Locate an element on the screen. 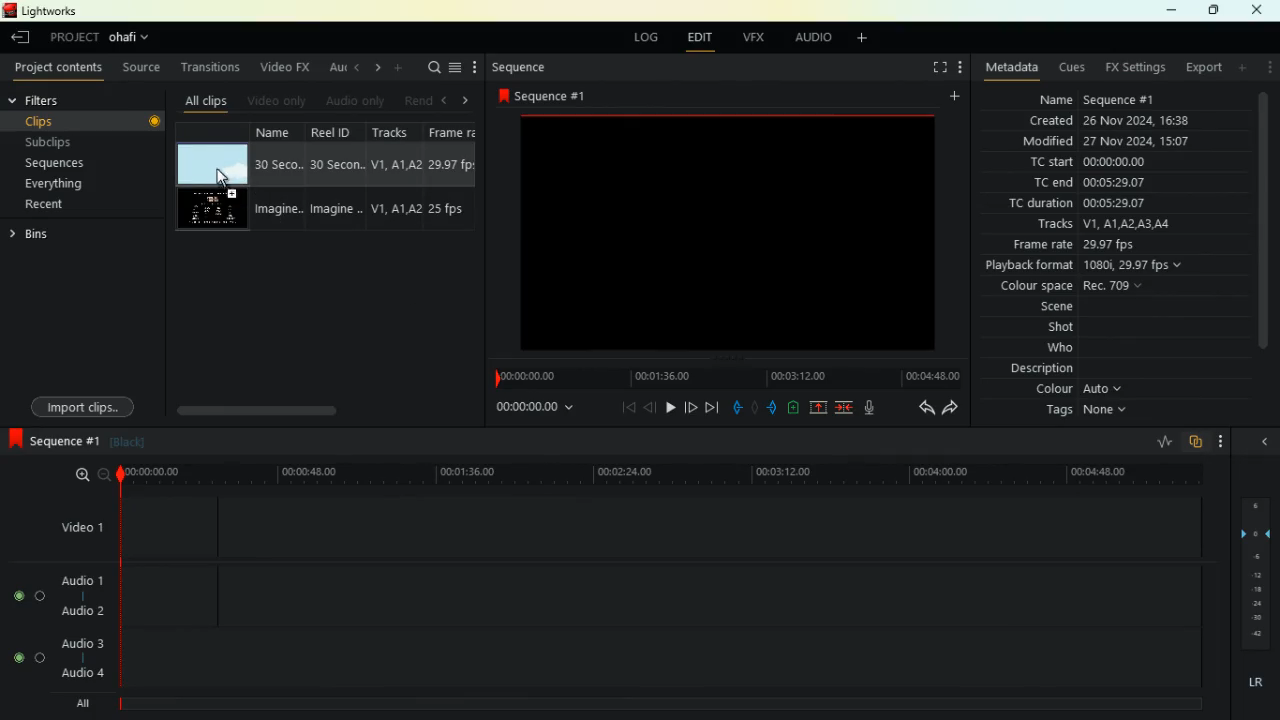  colour is located at coordinates (1075, 388).